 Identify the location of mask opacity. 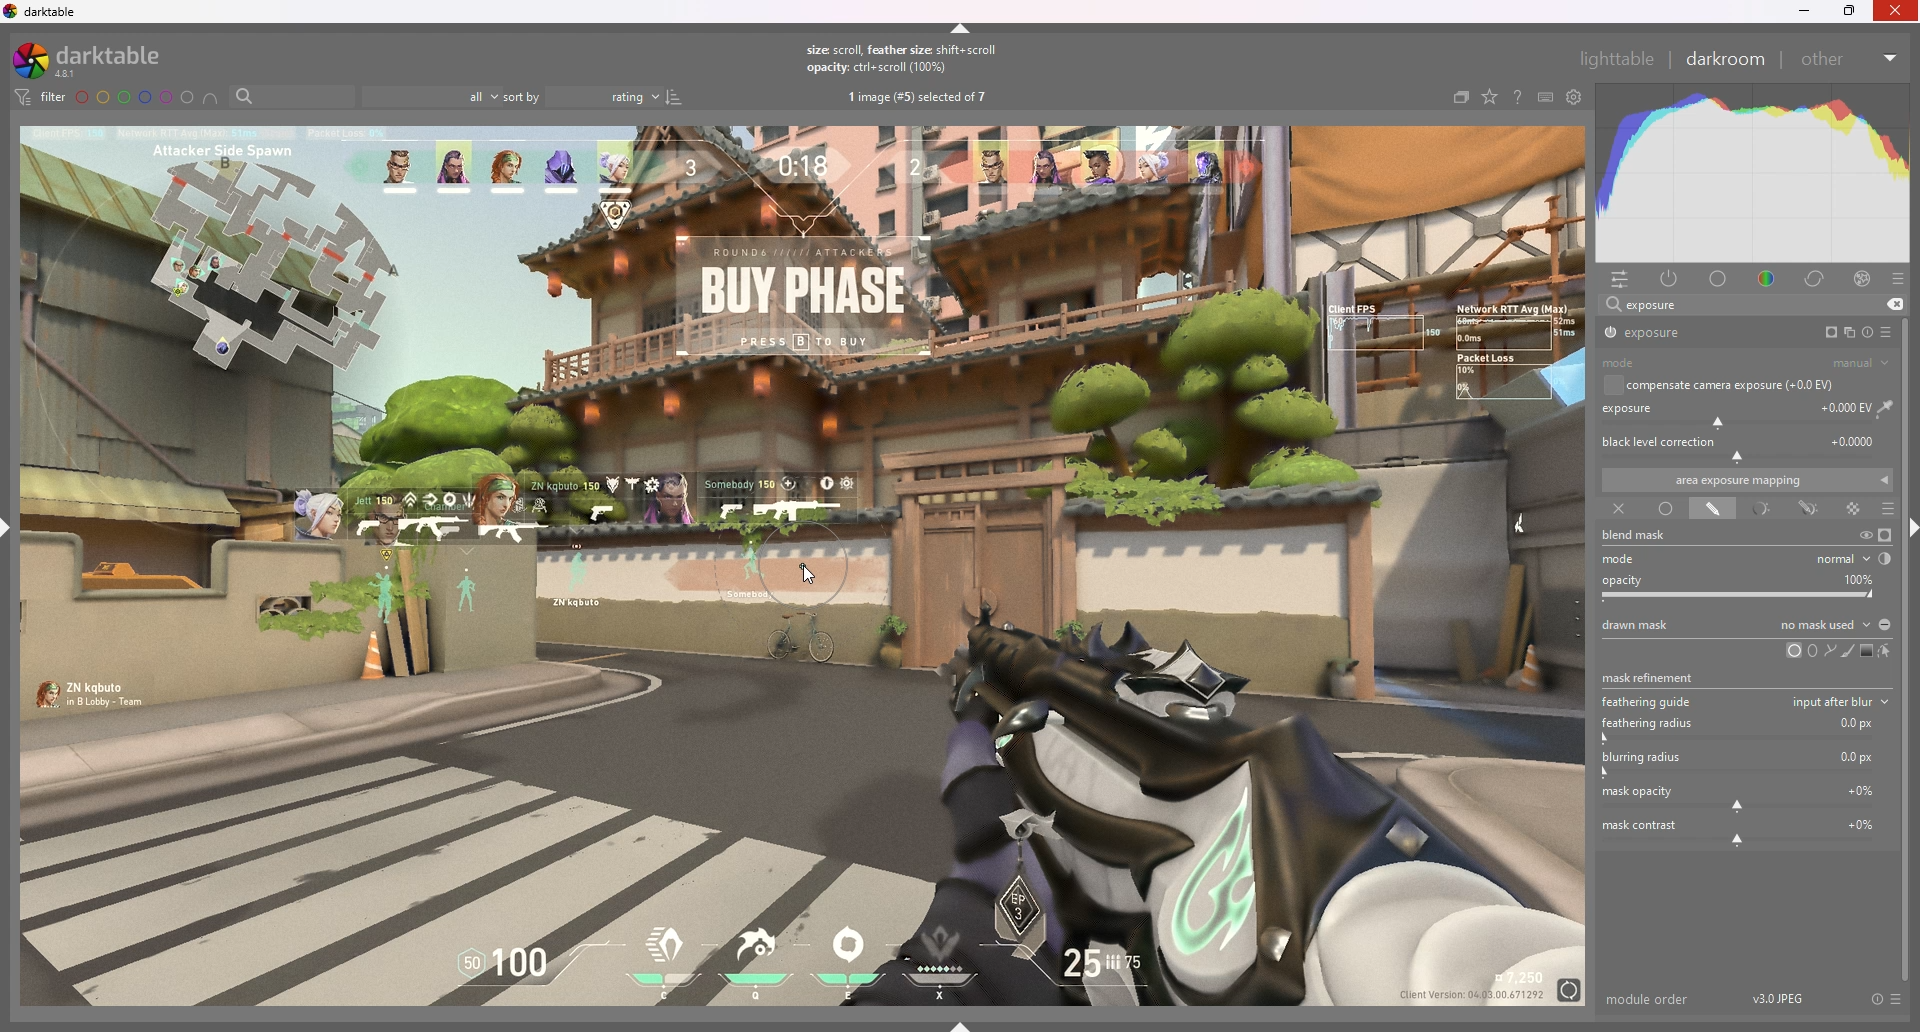
(1744, 797).